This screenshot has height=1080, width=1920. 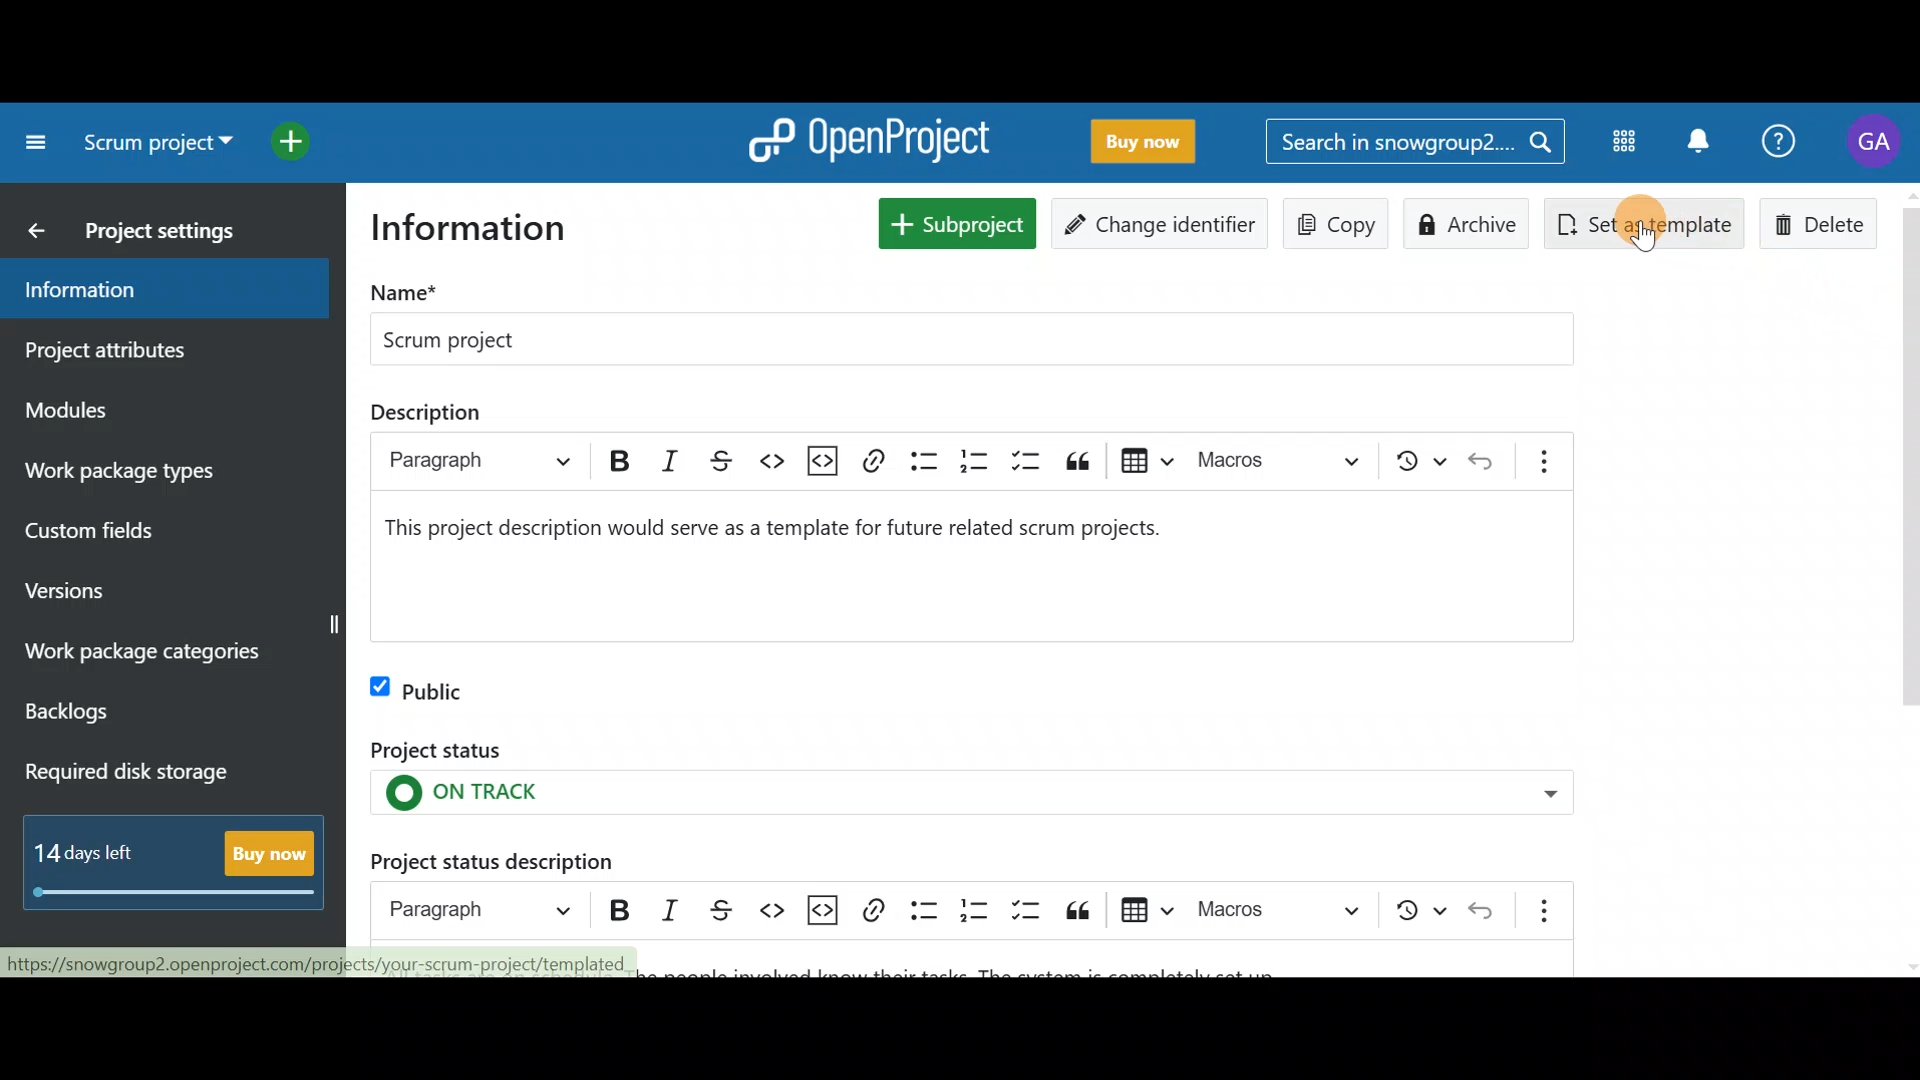 I want to click on insert code snippet, so click(x=824, y=460).